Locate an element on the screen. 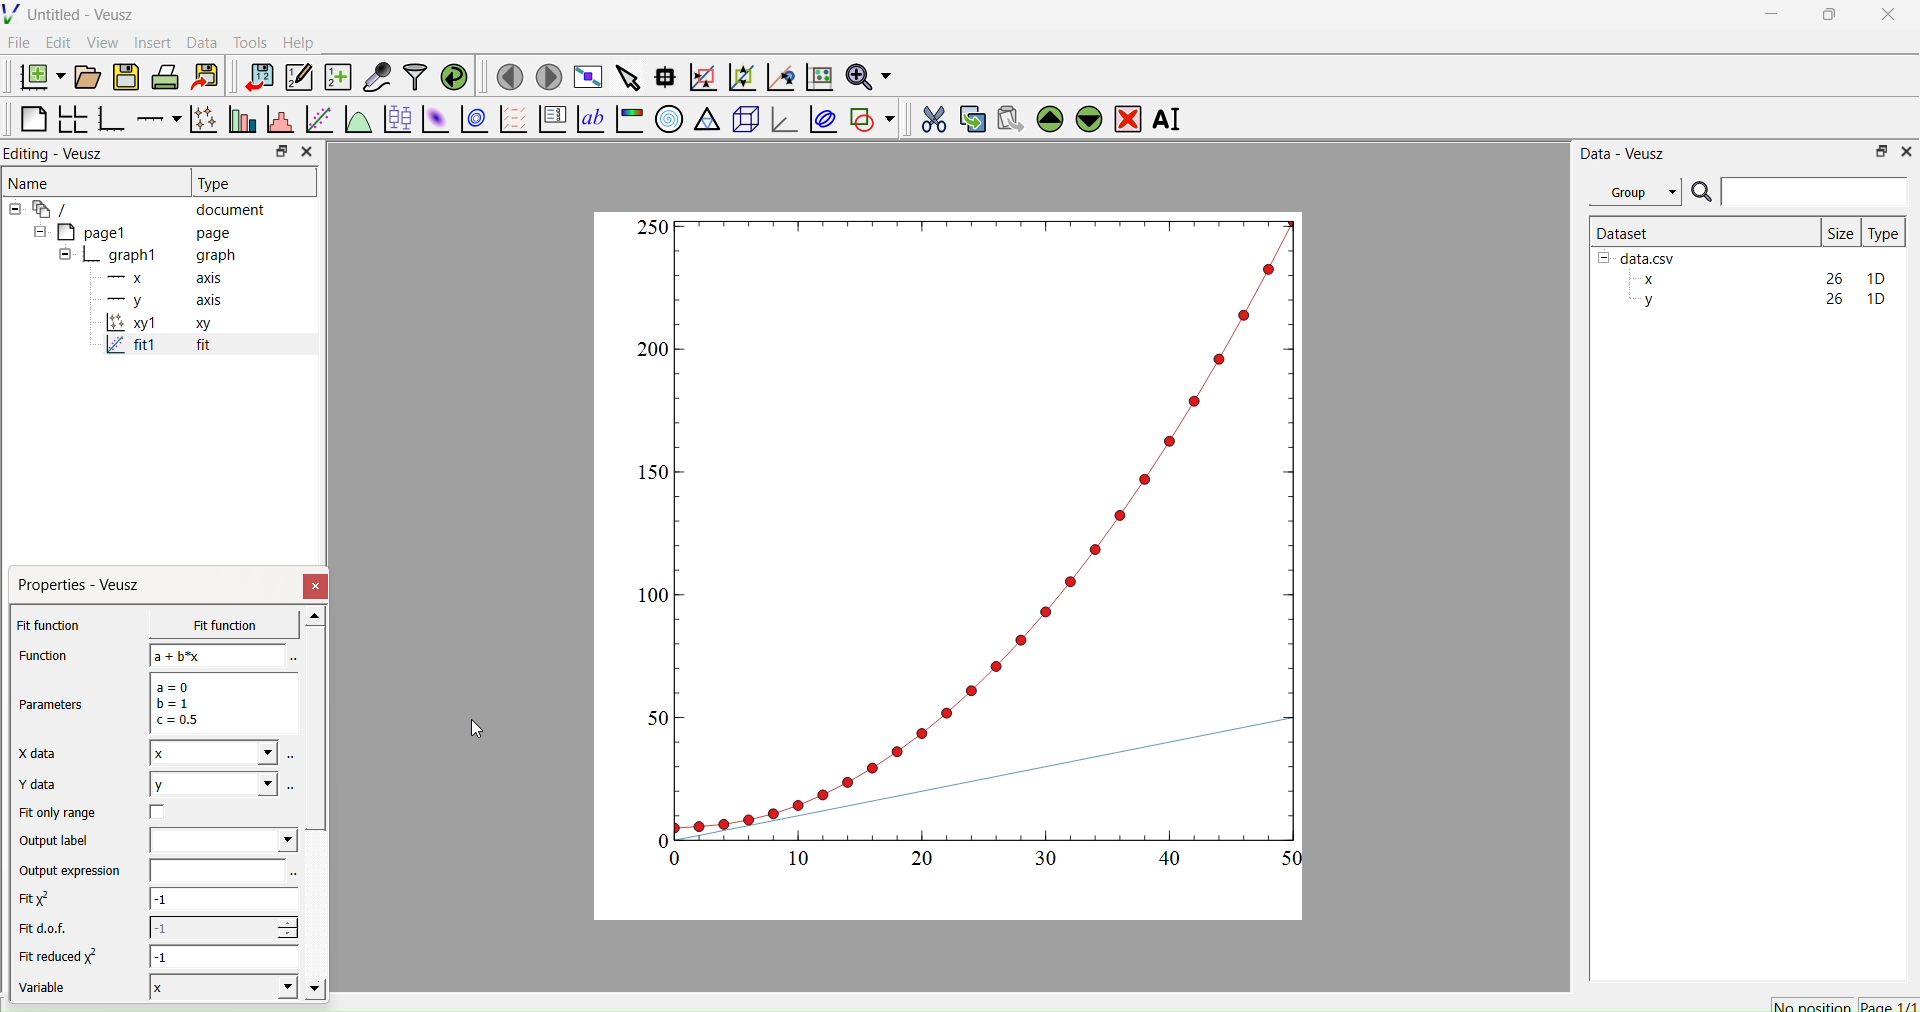 The width and height of the screenshot is (1920, 1012). No position Page 1/1 is located at coordinates (1843, 1005).